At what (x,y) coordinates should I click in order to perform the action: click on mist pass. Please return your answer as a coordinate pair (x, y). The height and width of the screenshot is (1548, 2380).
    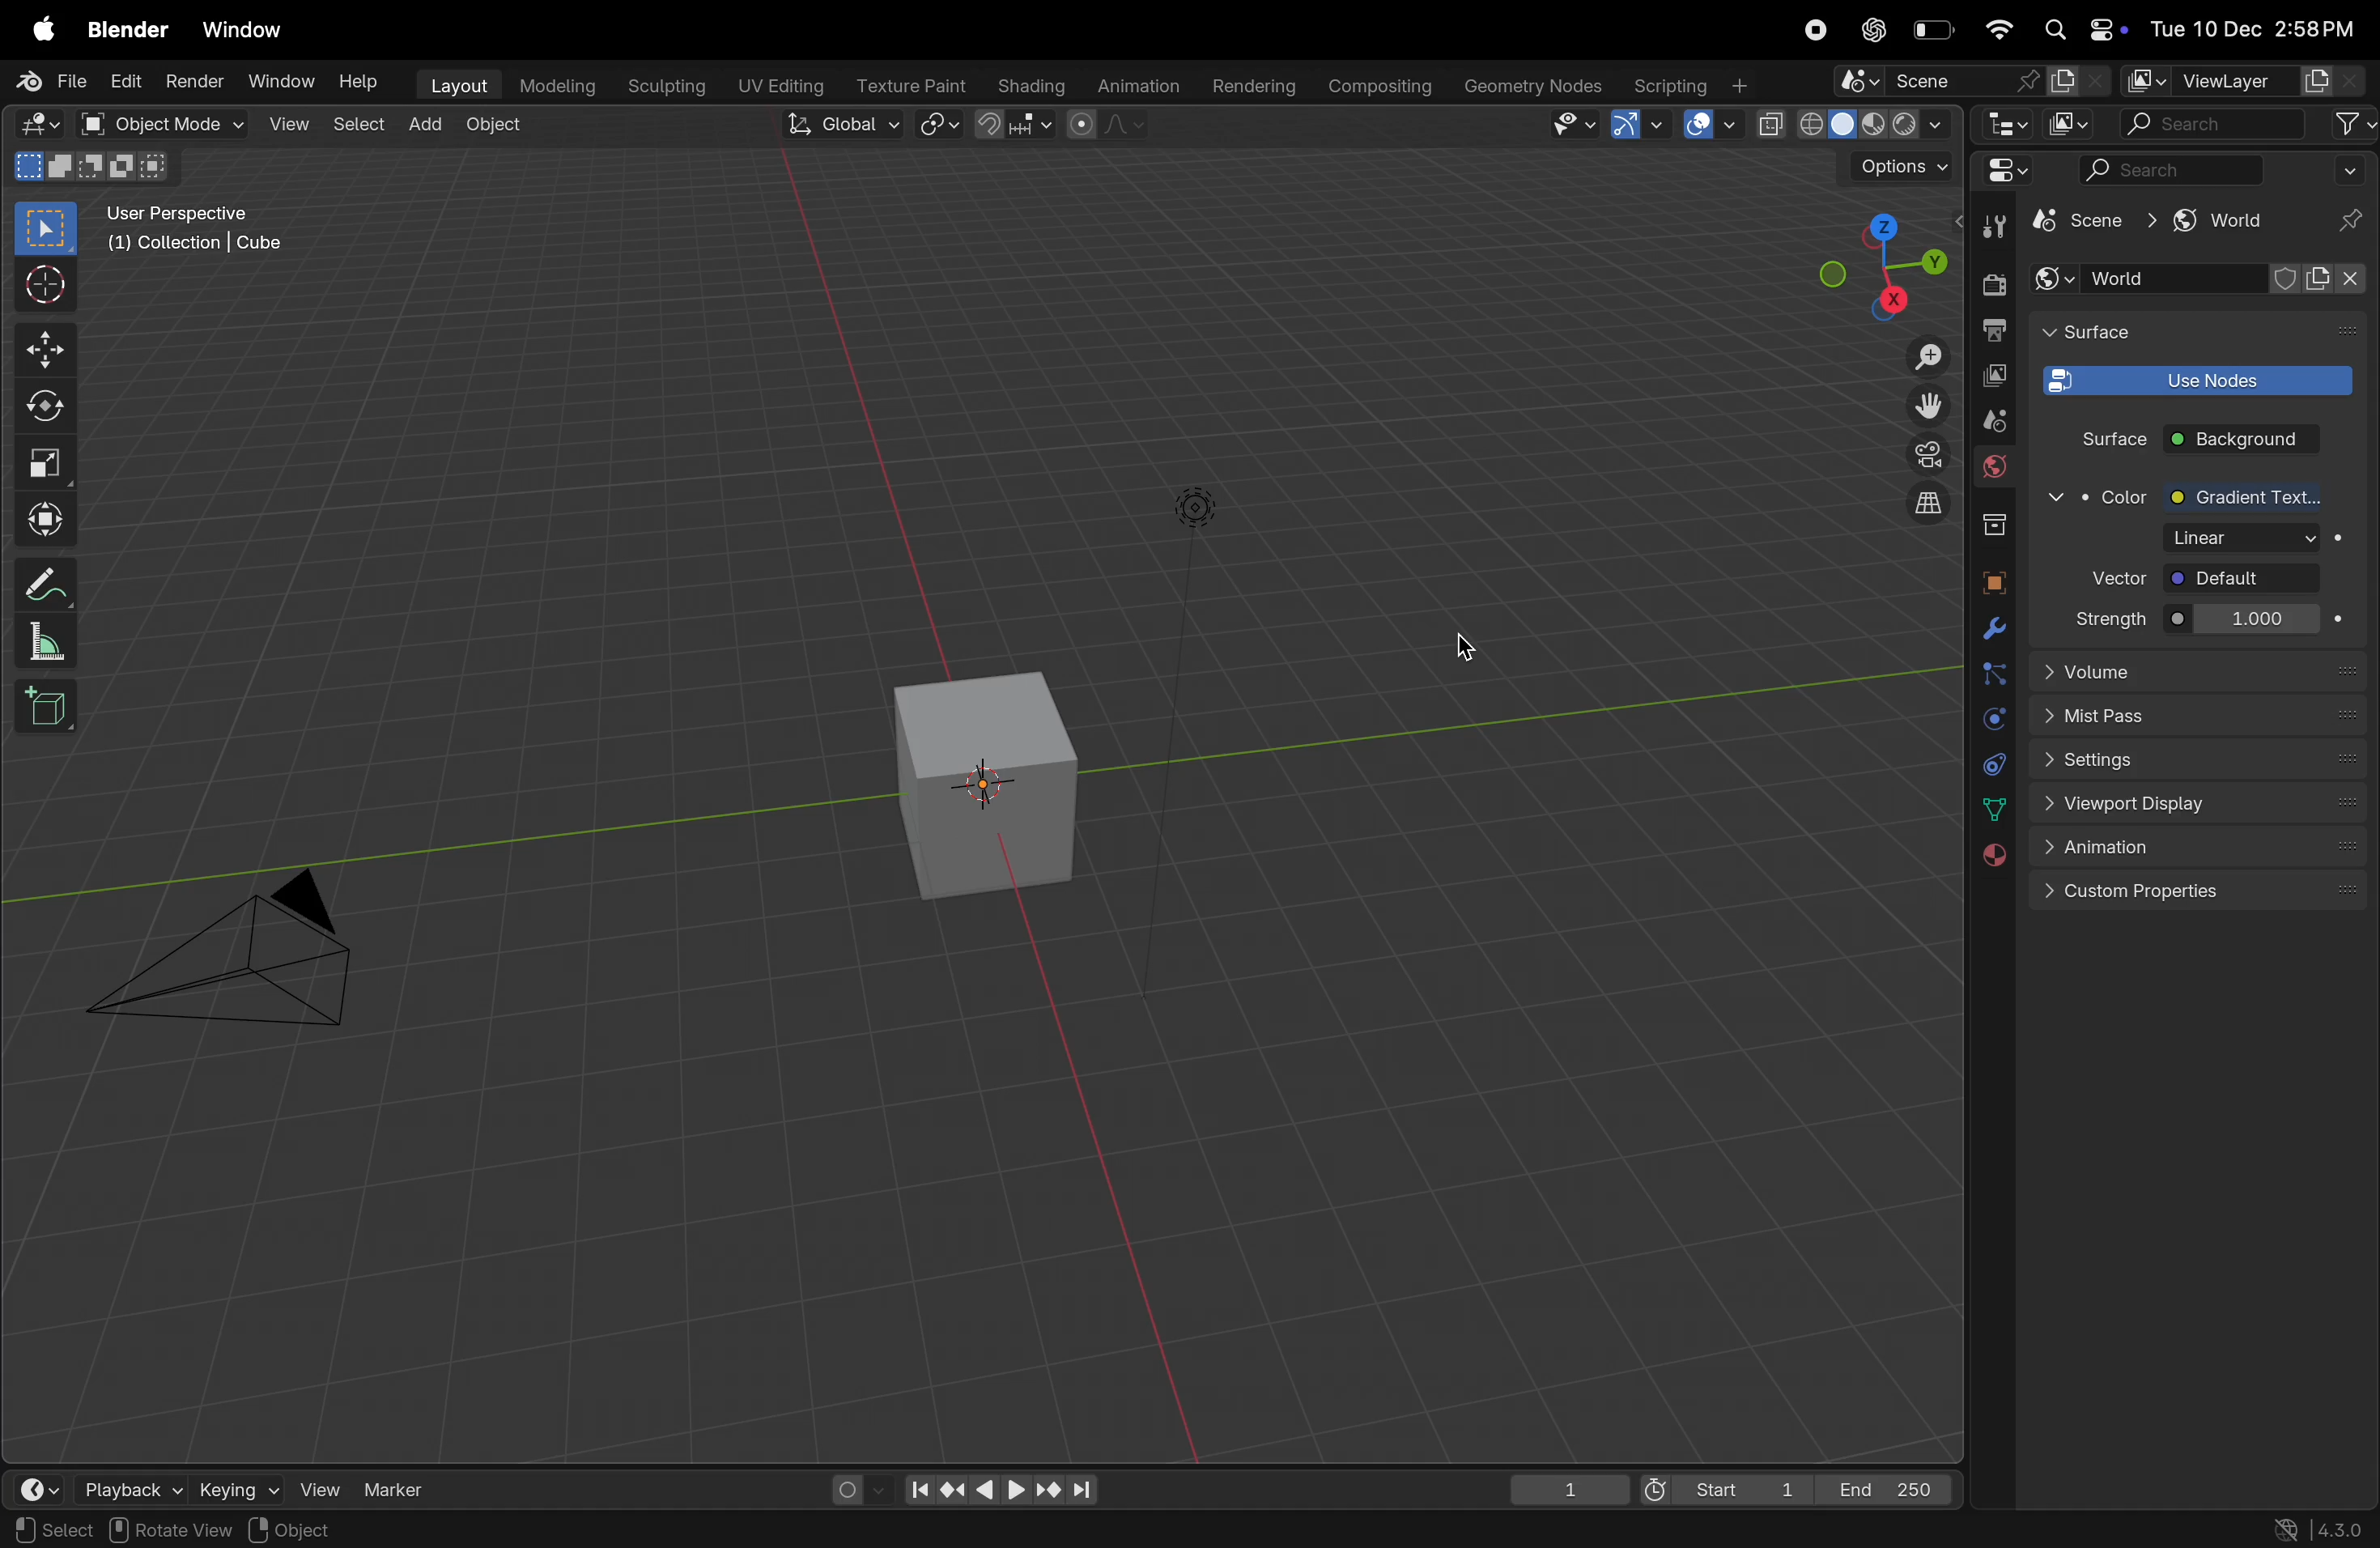
    Looking at the image, I should click on (2201, 713).